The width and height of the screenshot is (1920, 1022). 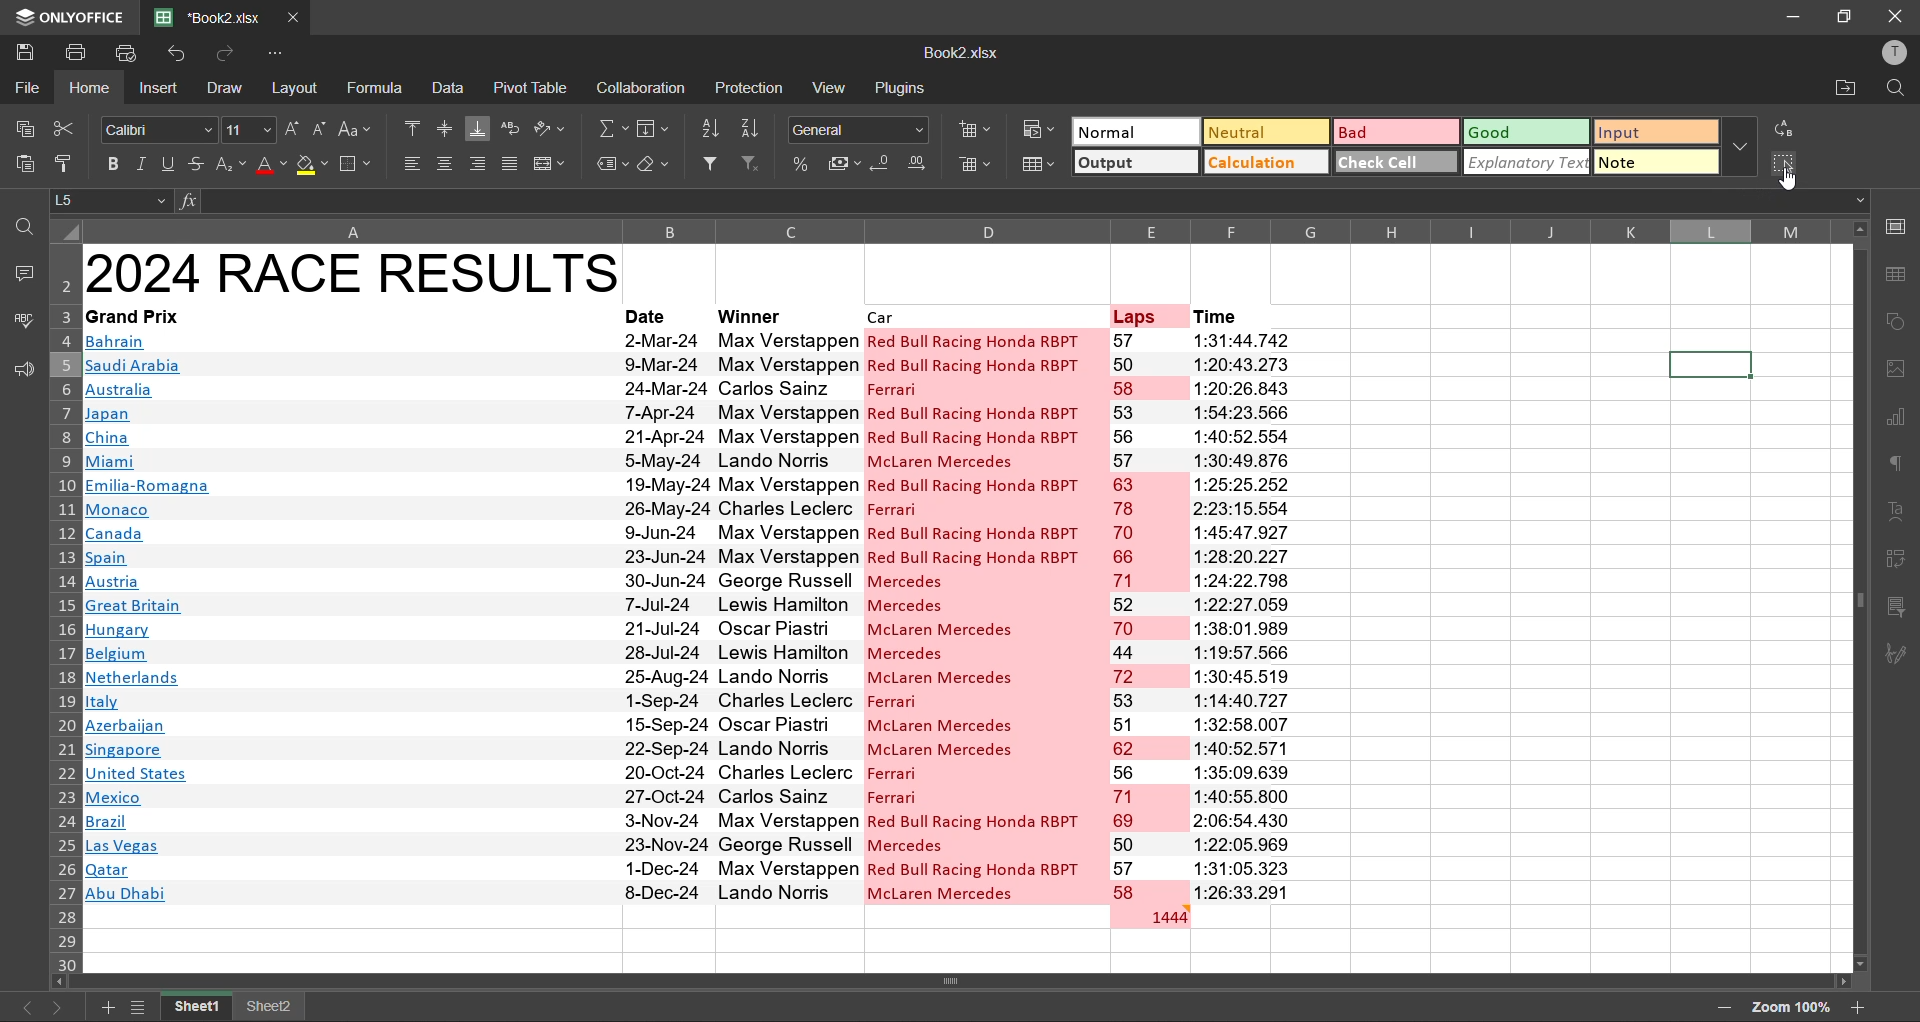 I want to click on check cell, so click(x=1398, y=162).